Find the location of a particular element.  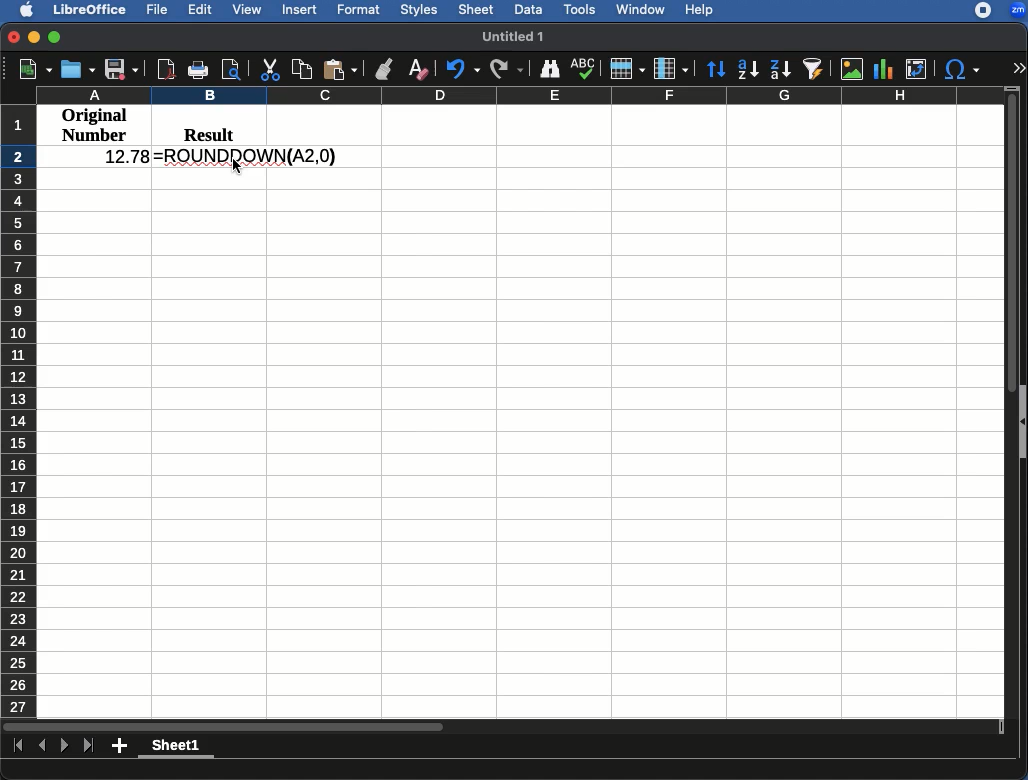

Finder is located at coordinates (551, 70).